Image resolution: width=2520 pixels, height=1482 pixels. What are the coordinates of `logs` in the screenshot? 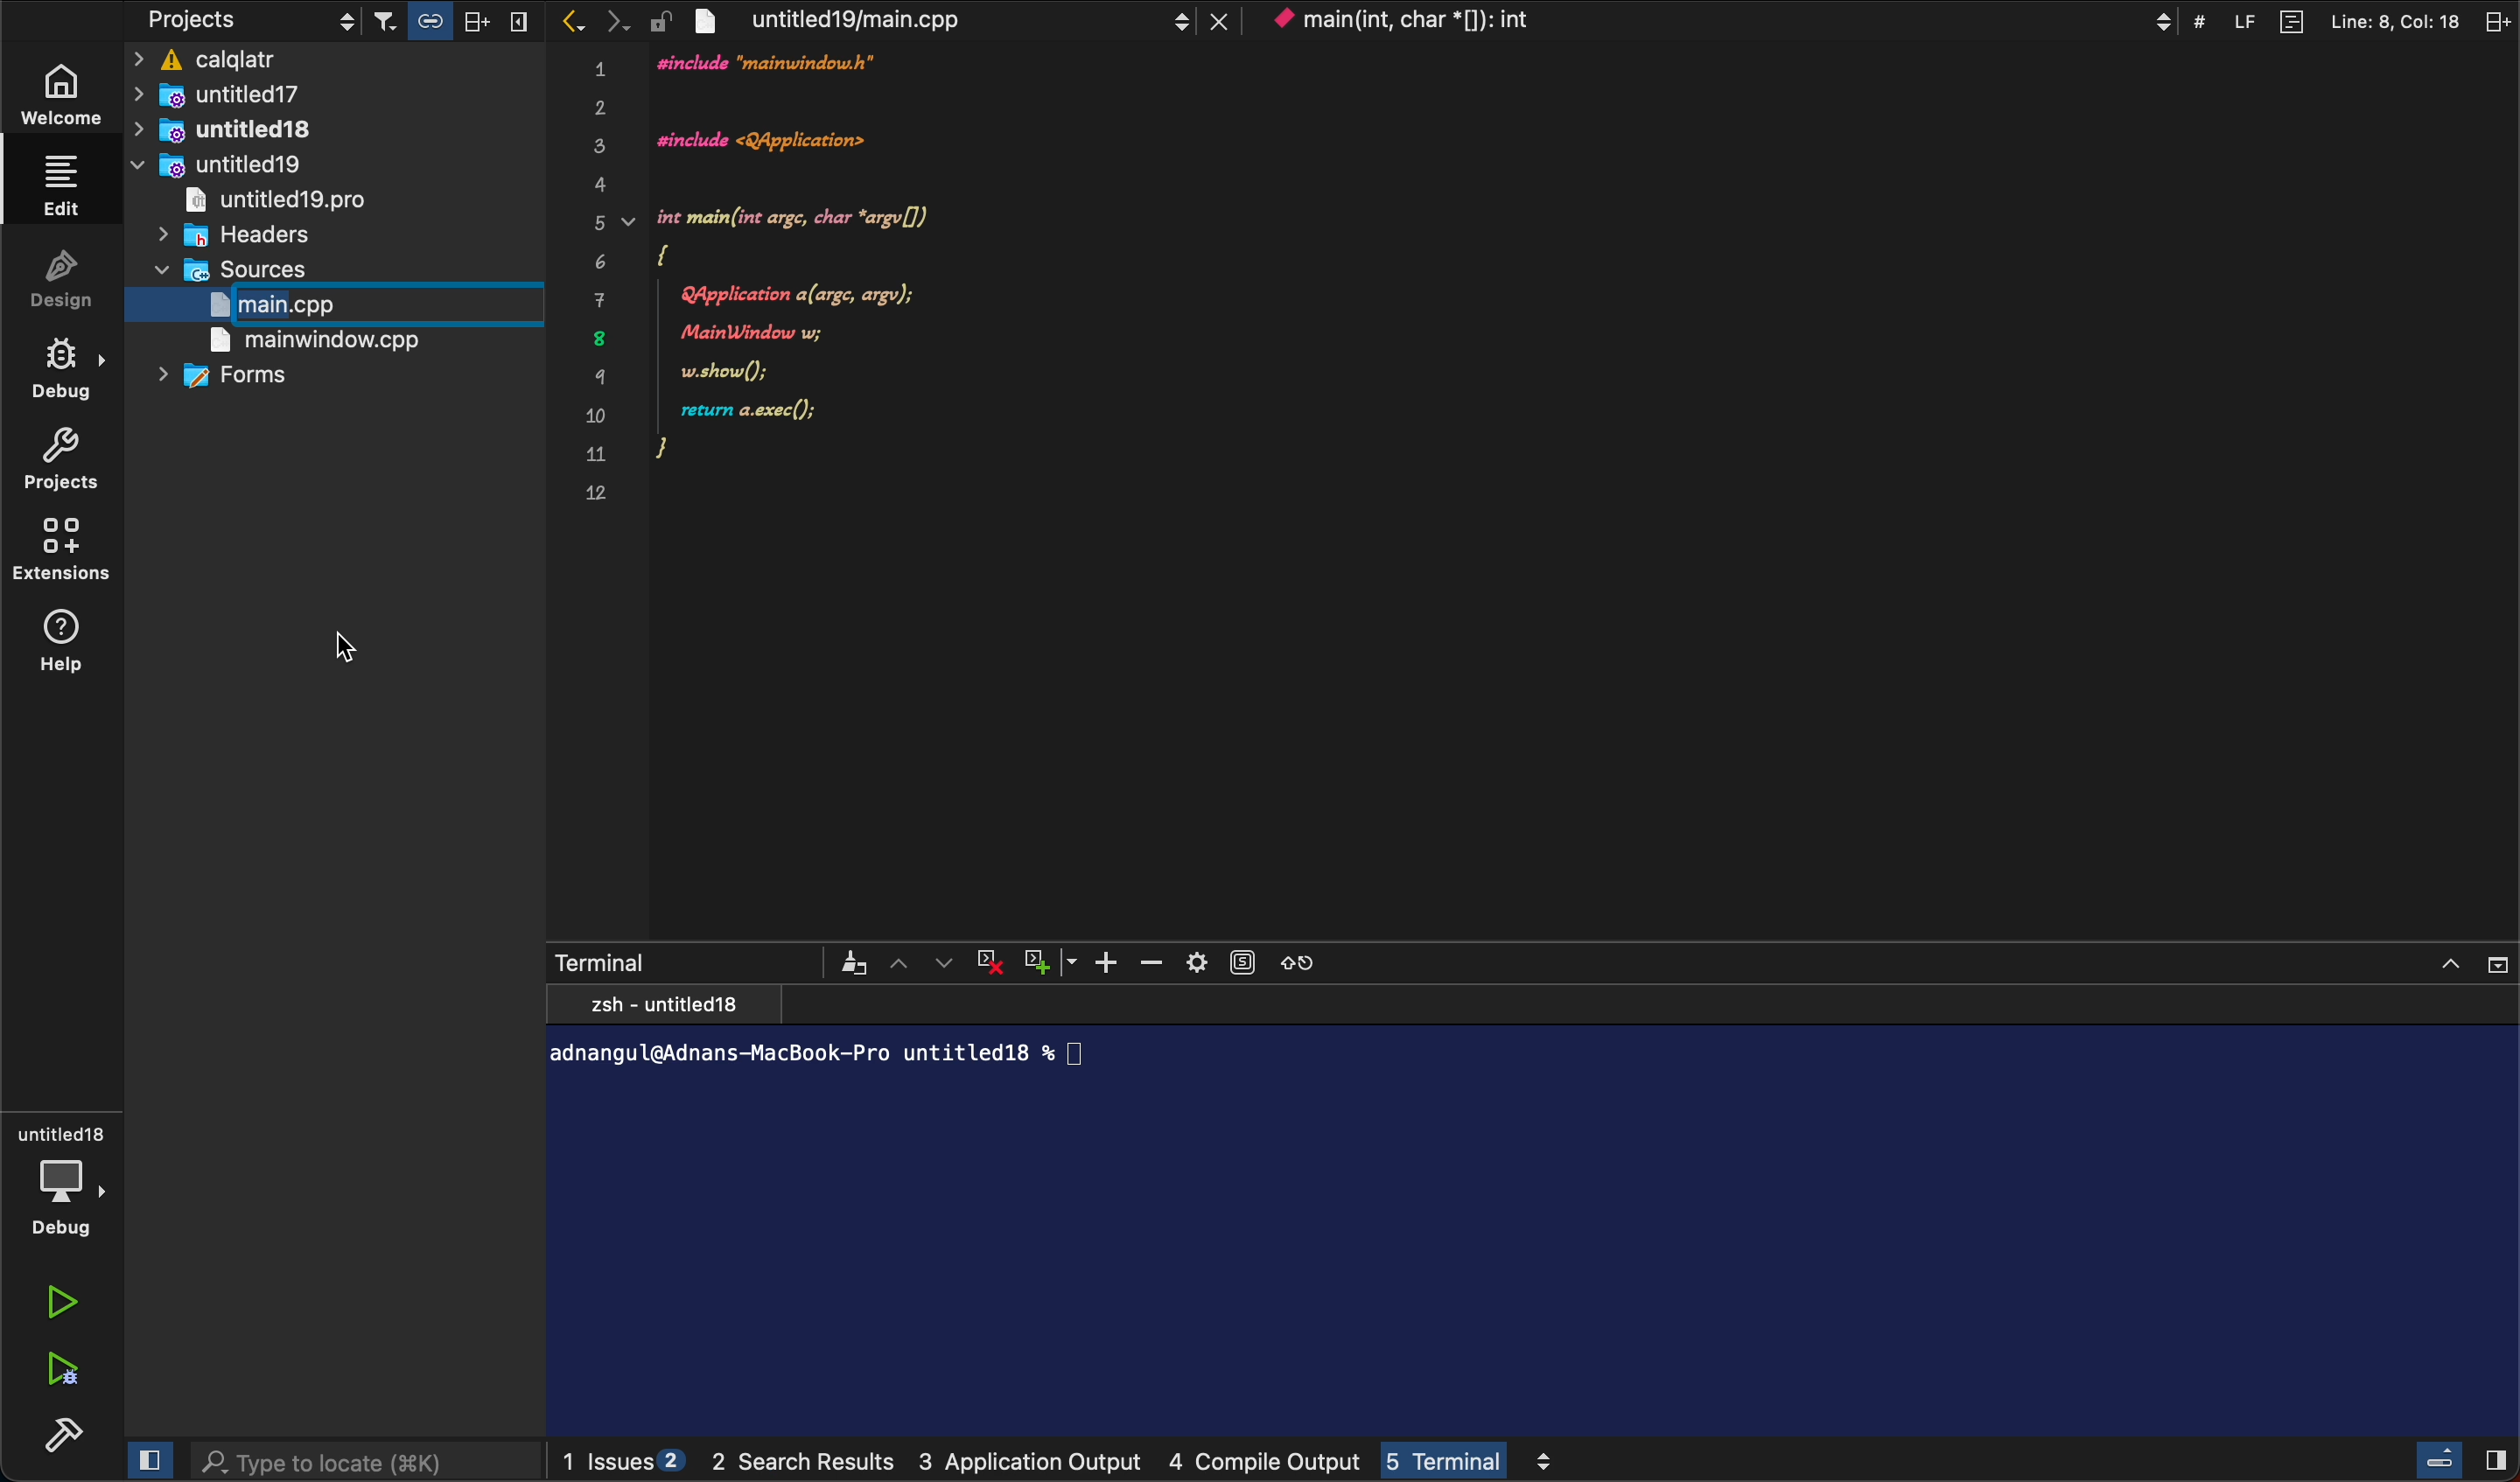 It's located at (1076, 1463).